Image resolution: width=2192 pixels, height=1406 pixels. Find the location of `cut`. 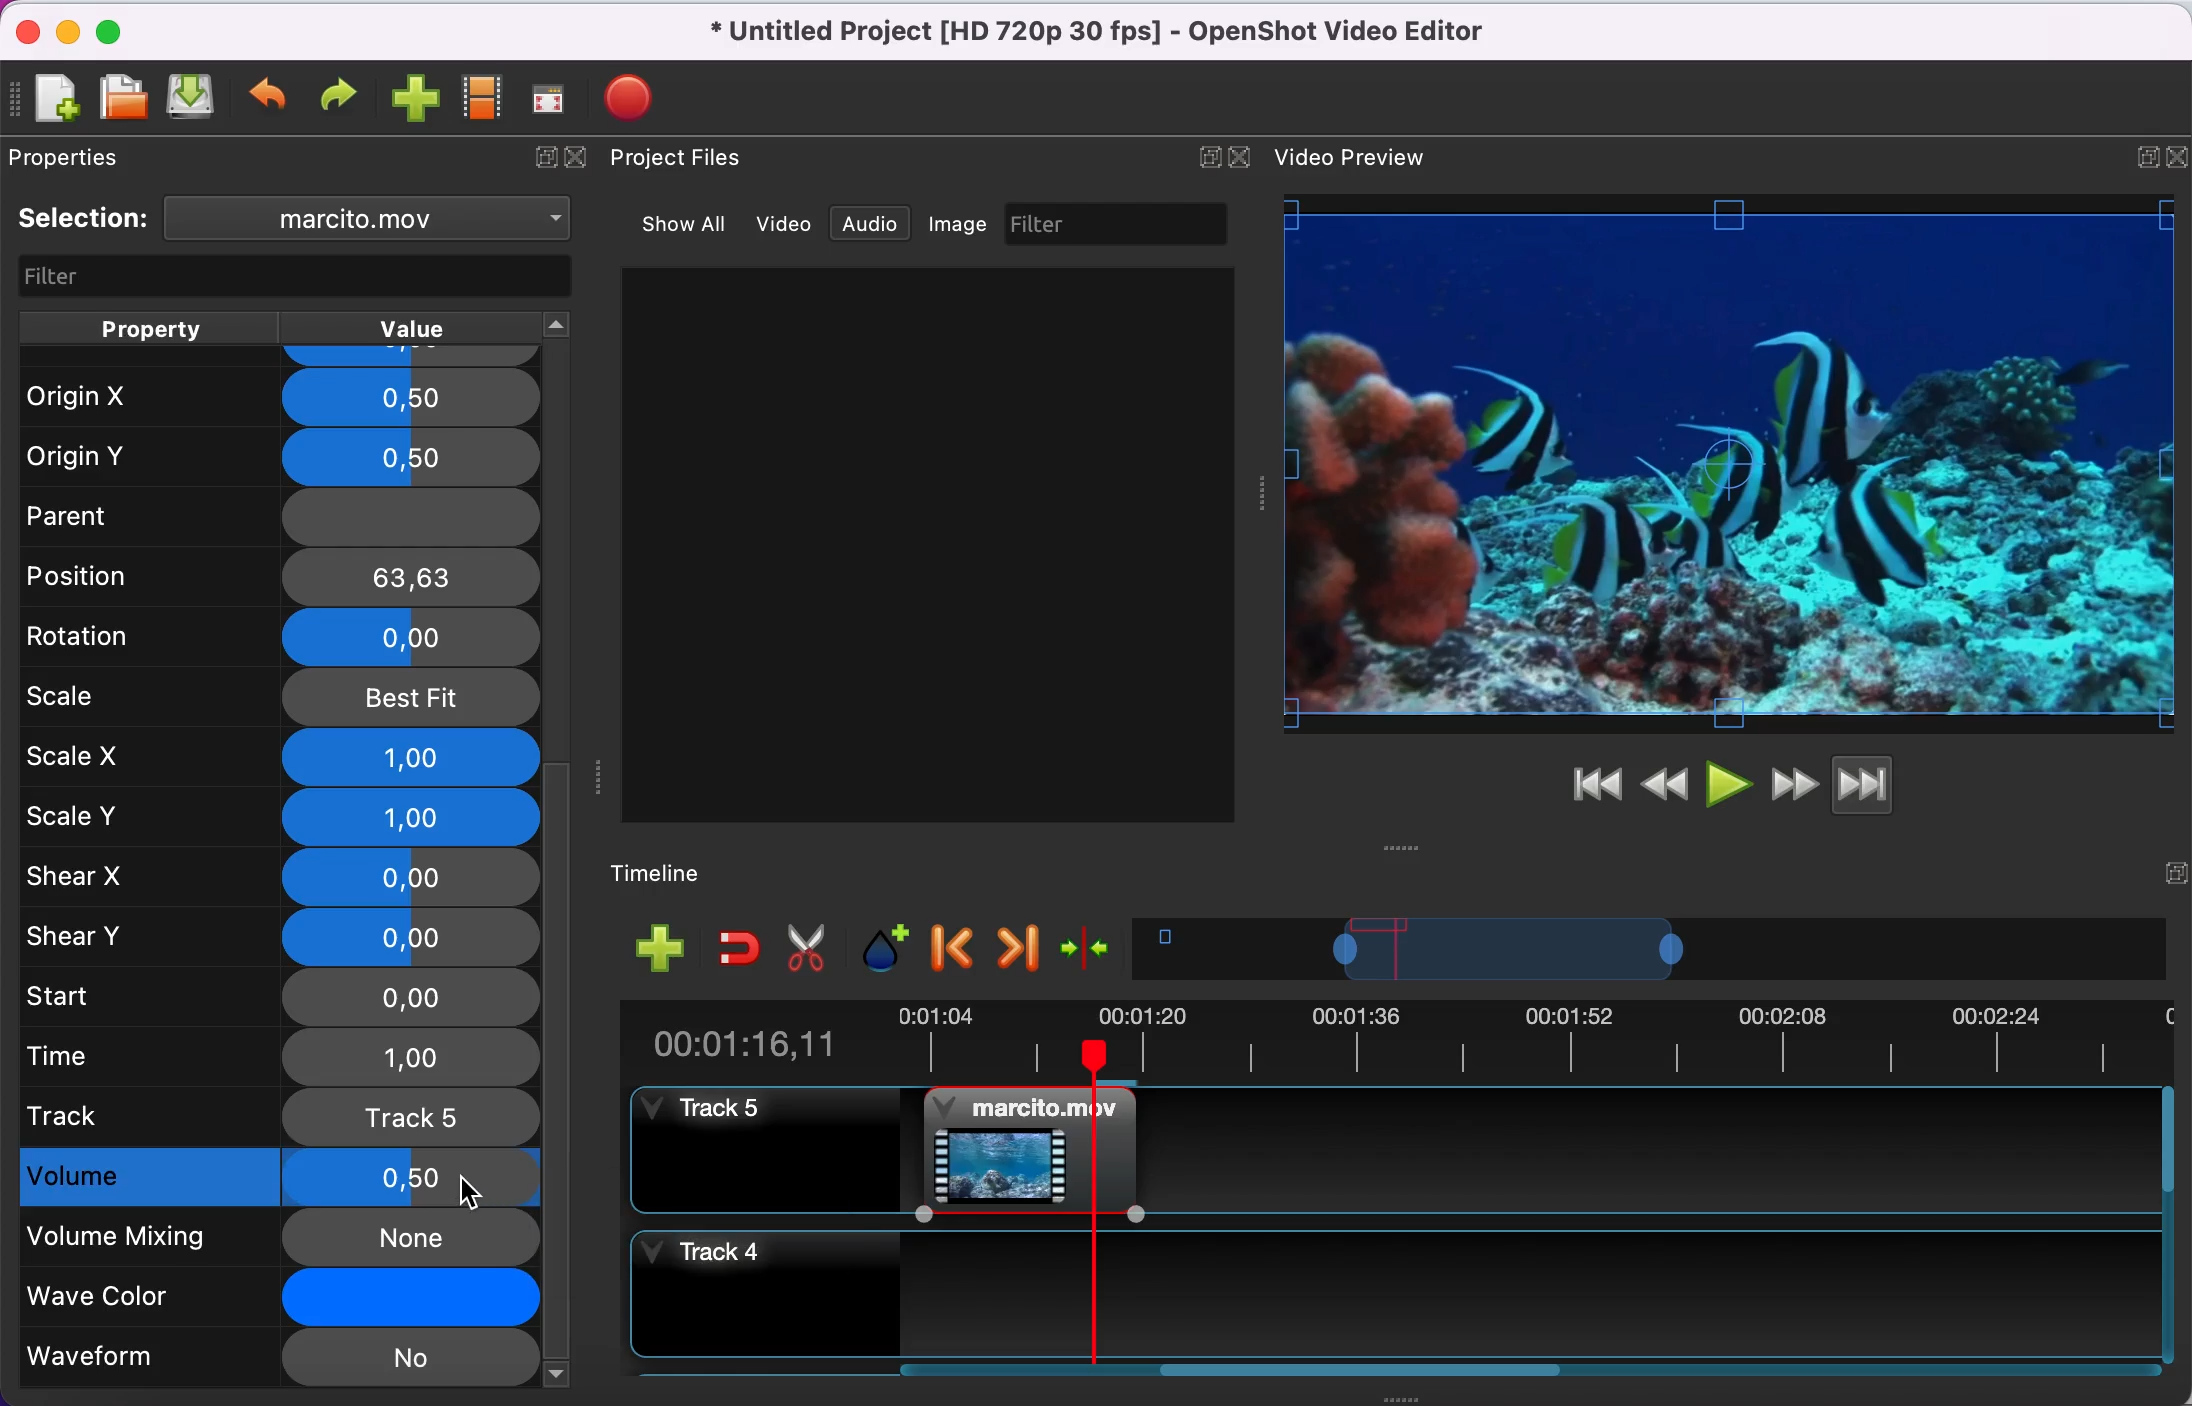

cut is located at coordinates (814, 950).